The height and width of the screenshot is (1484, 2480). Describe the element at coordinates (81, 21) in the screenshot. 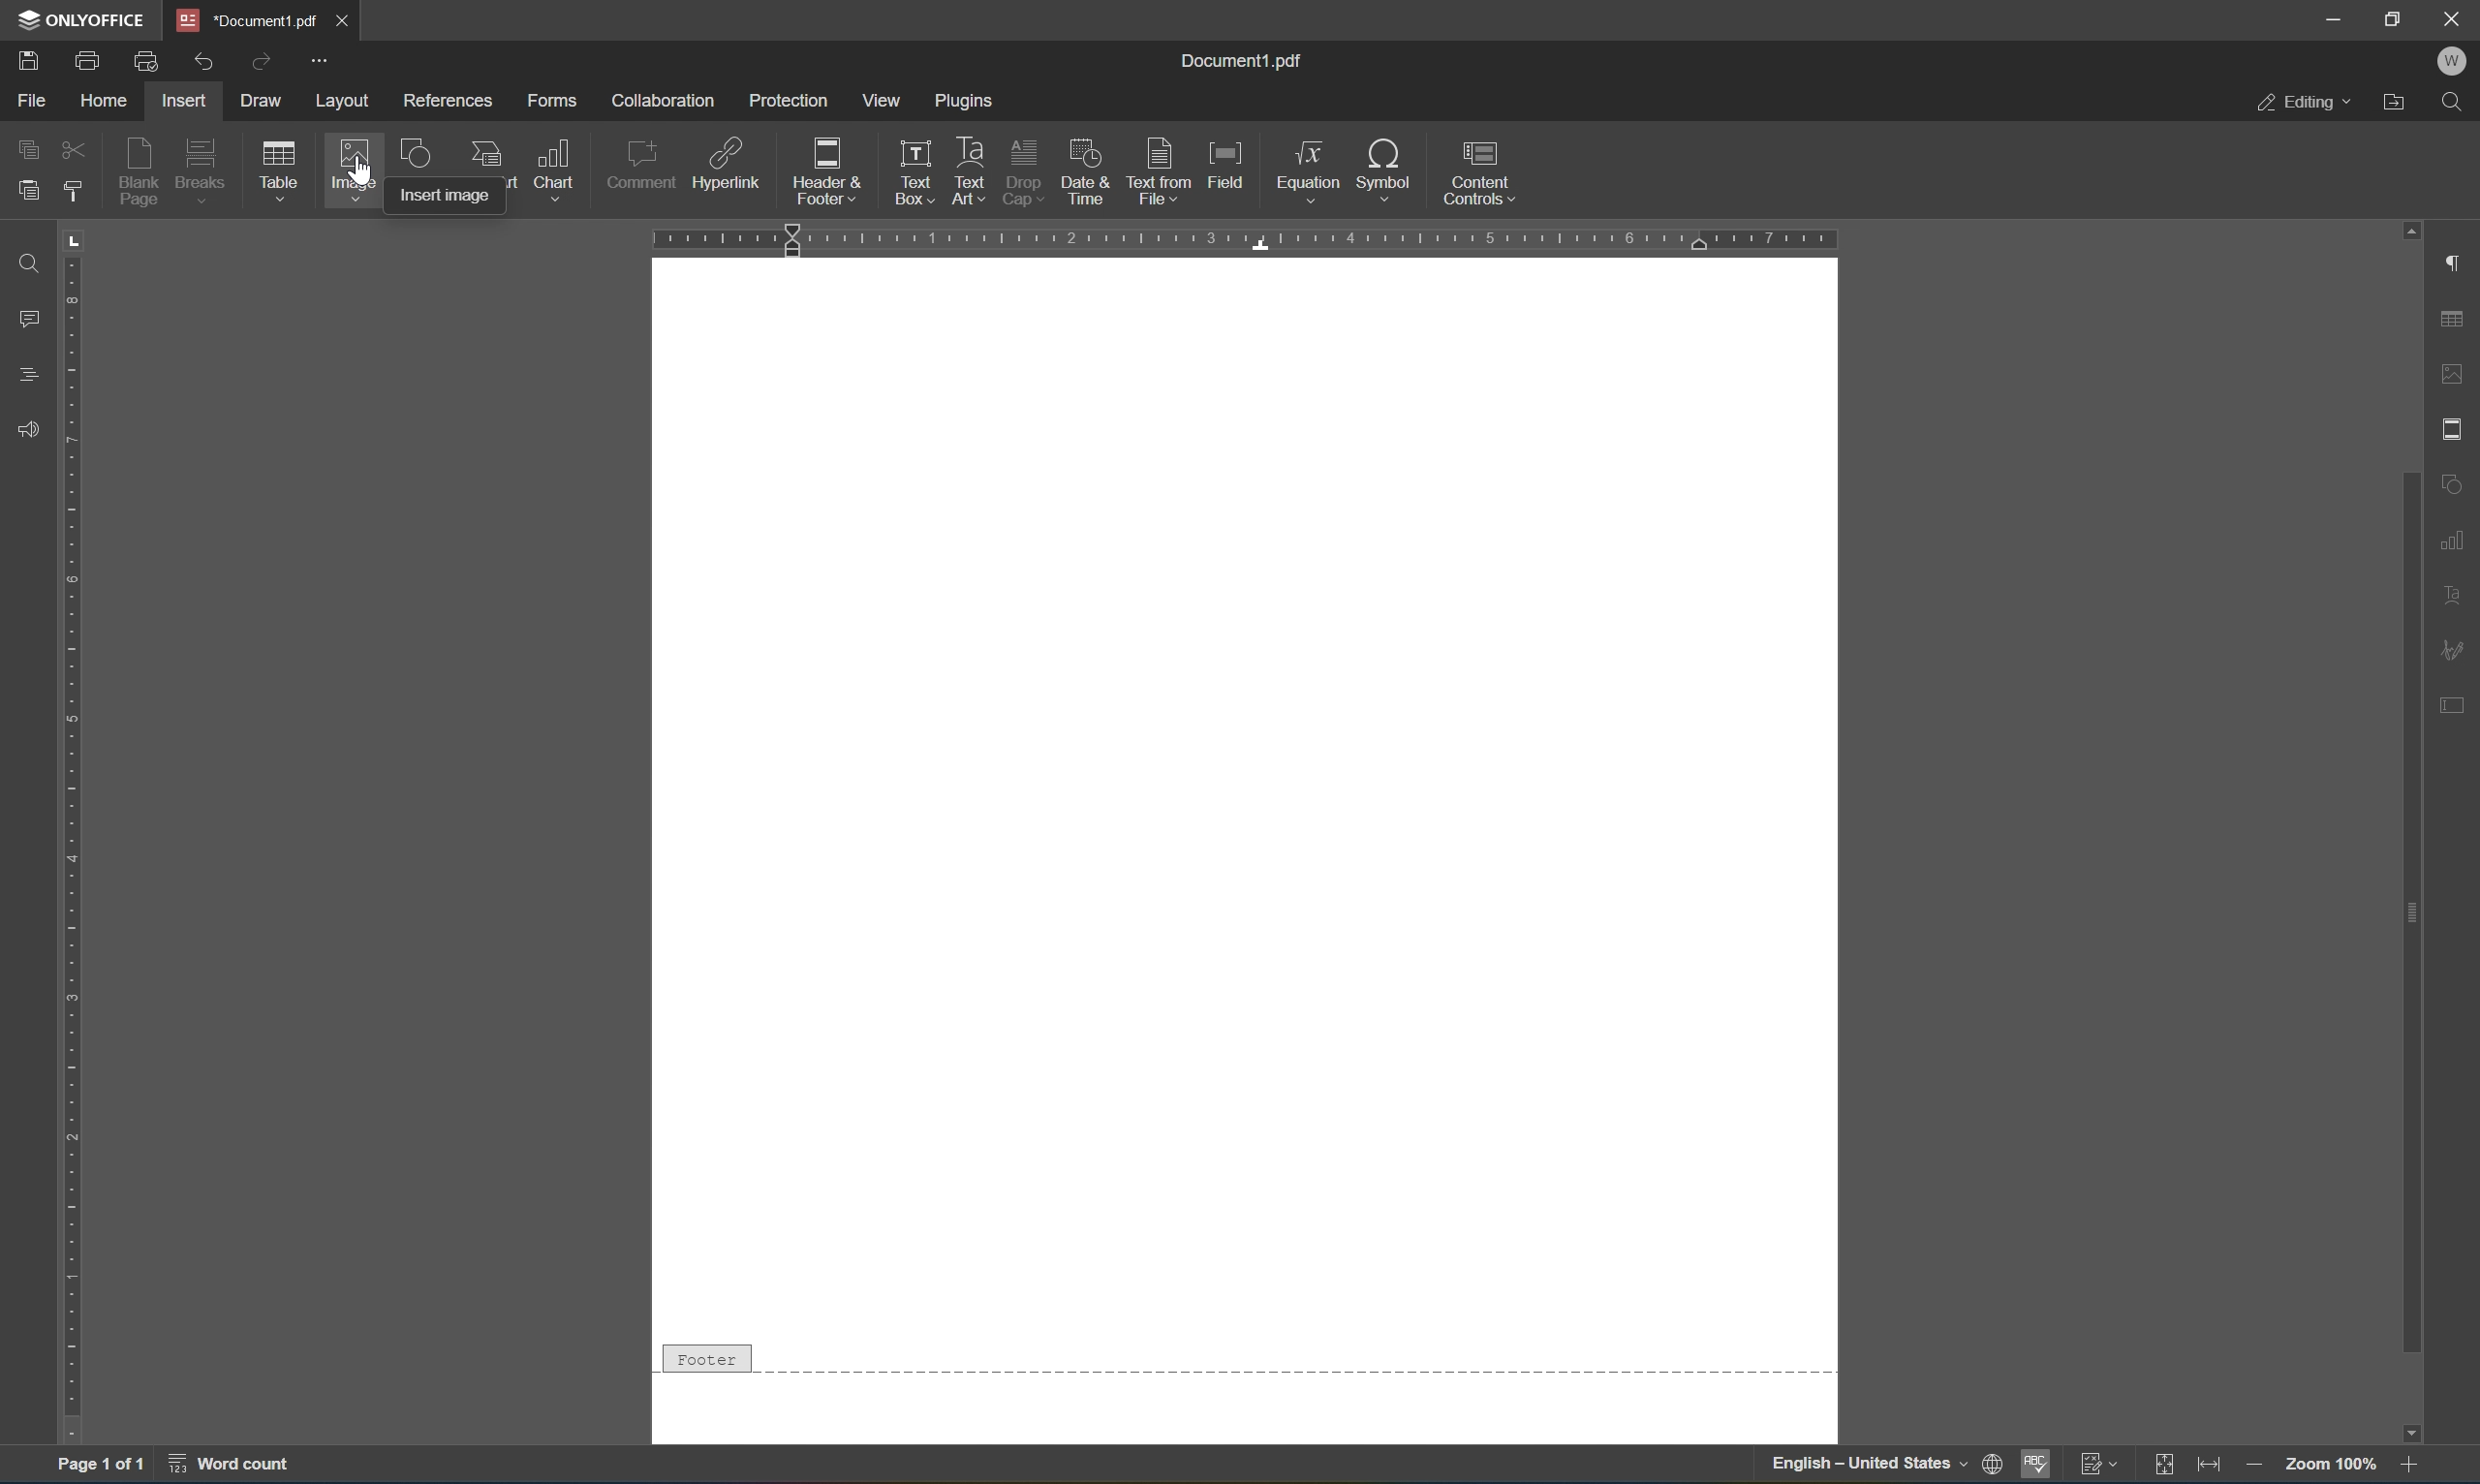

I see `ONLYOFFICE` at that location.